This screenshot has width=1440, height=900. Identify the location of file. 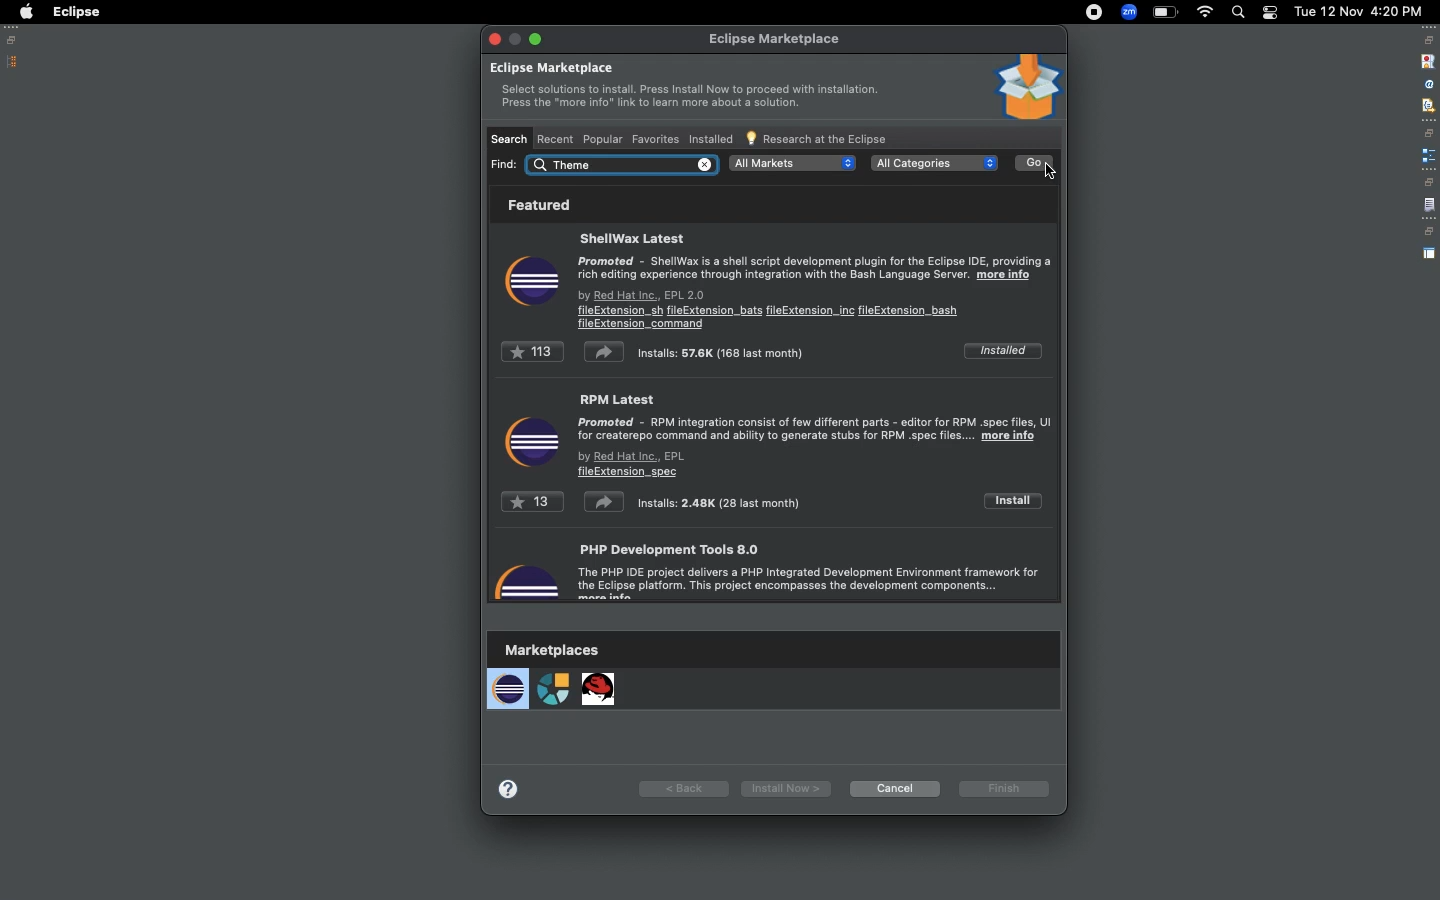
(1429, 206).